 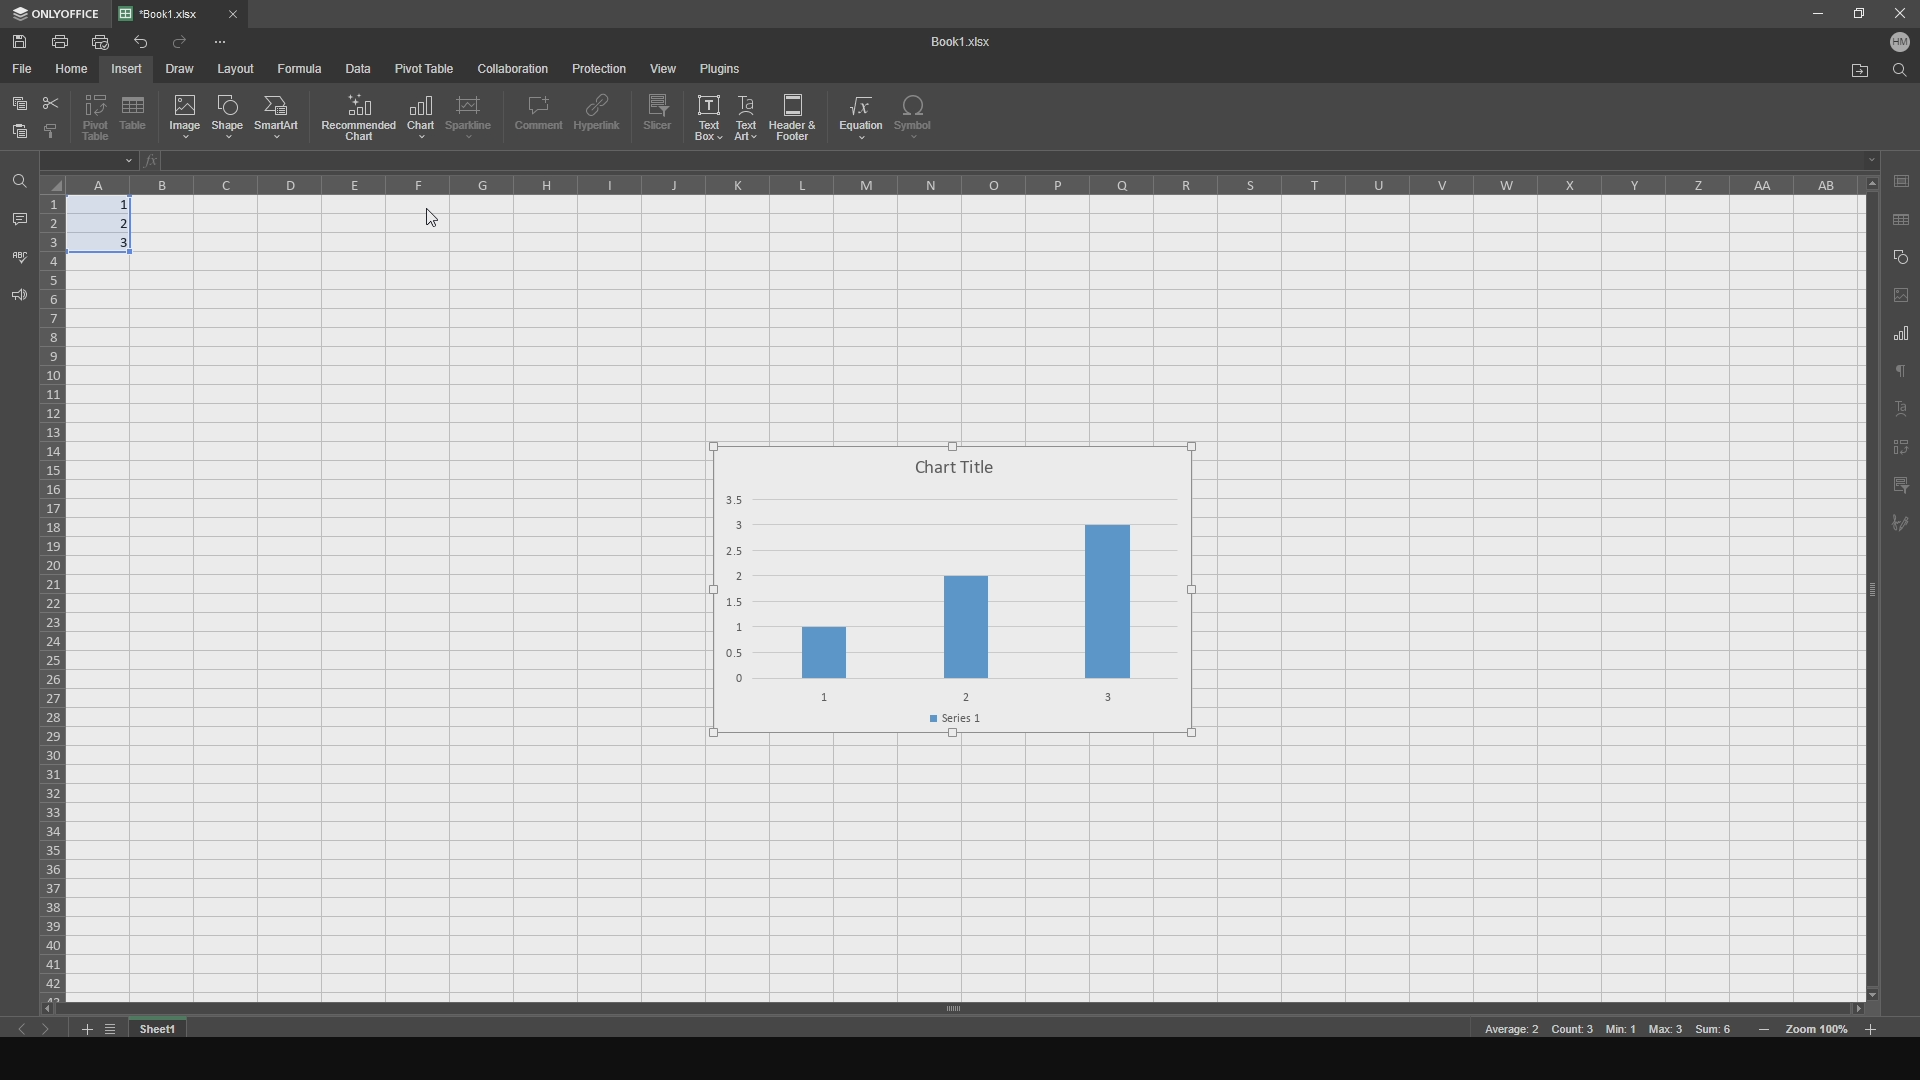 What do you see at coordinates (794, 116) in the screenshot?
I see `header and footer` at bounding box center [794, 116].